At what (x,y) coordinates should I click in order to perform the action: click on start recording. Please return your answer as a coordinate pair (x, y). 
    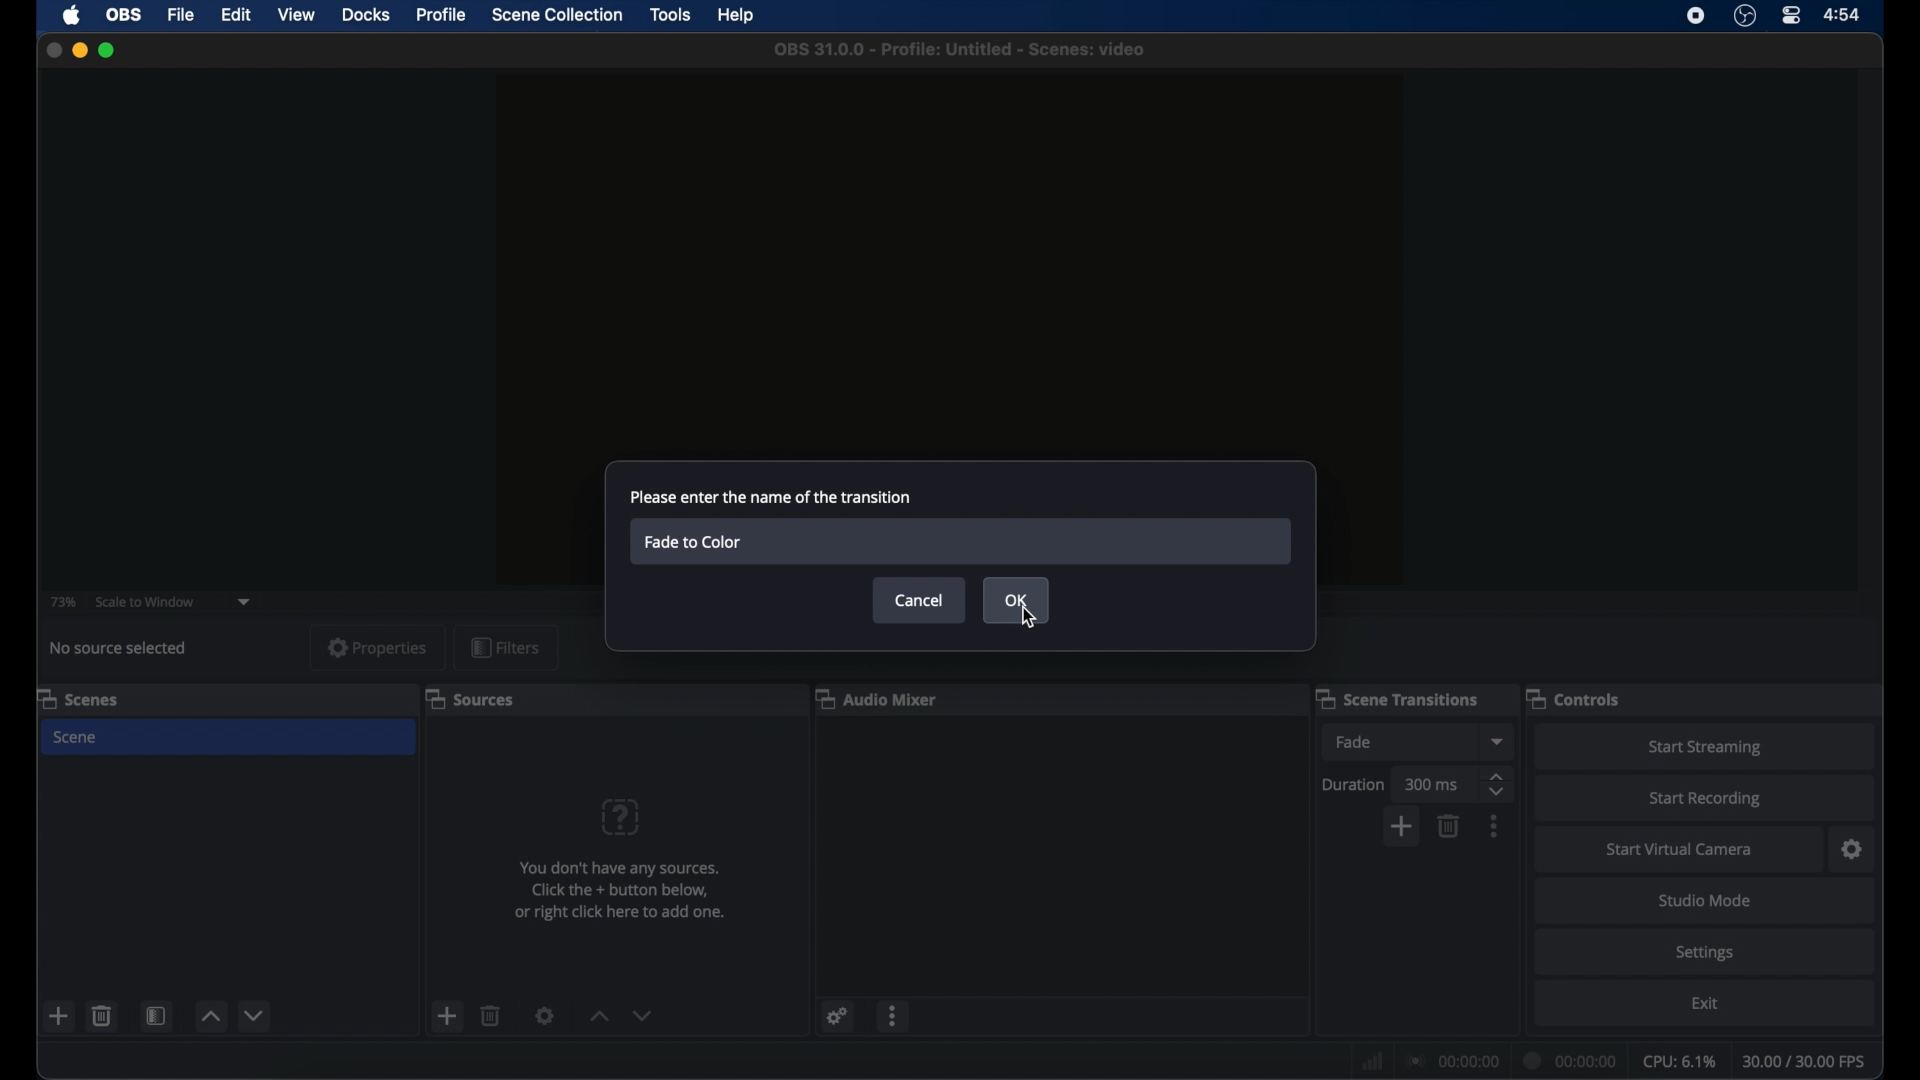
    Looking at the image, I should click on (1706, 800).